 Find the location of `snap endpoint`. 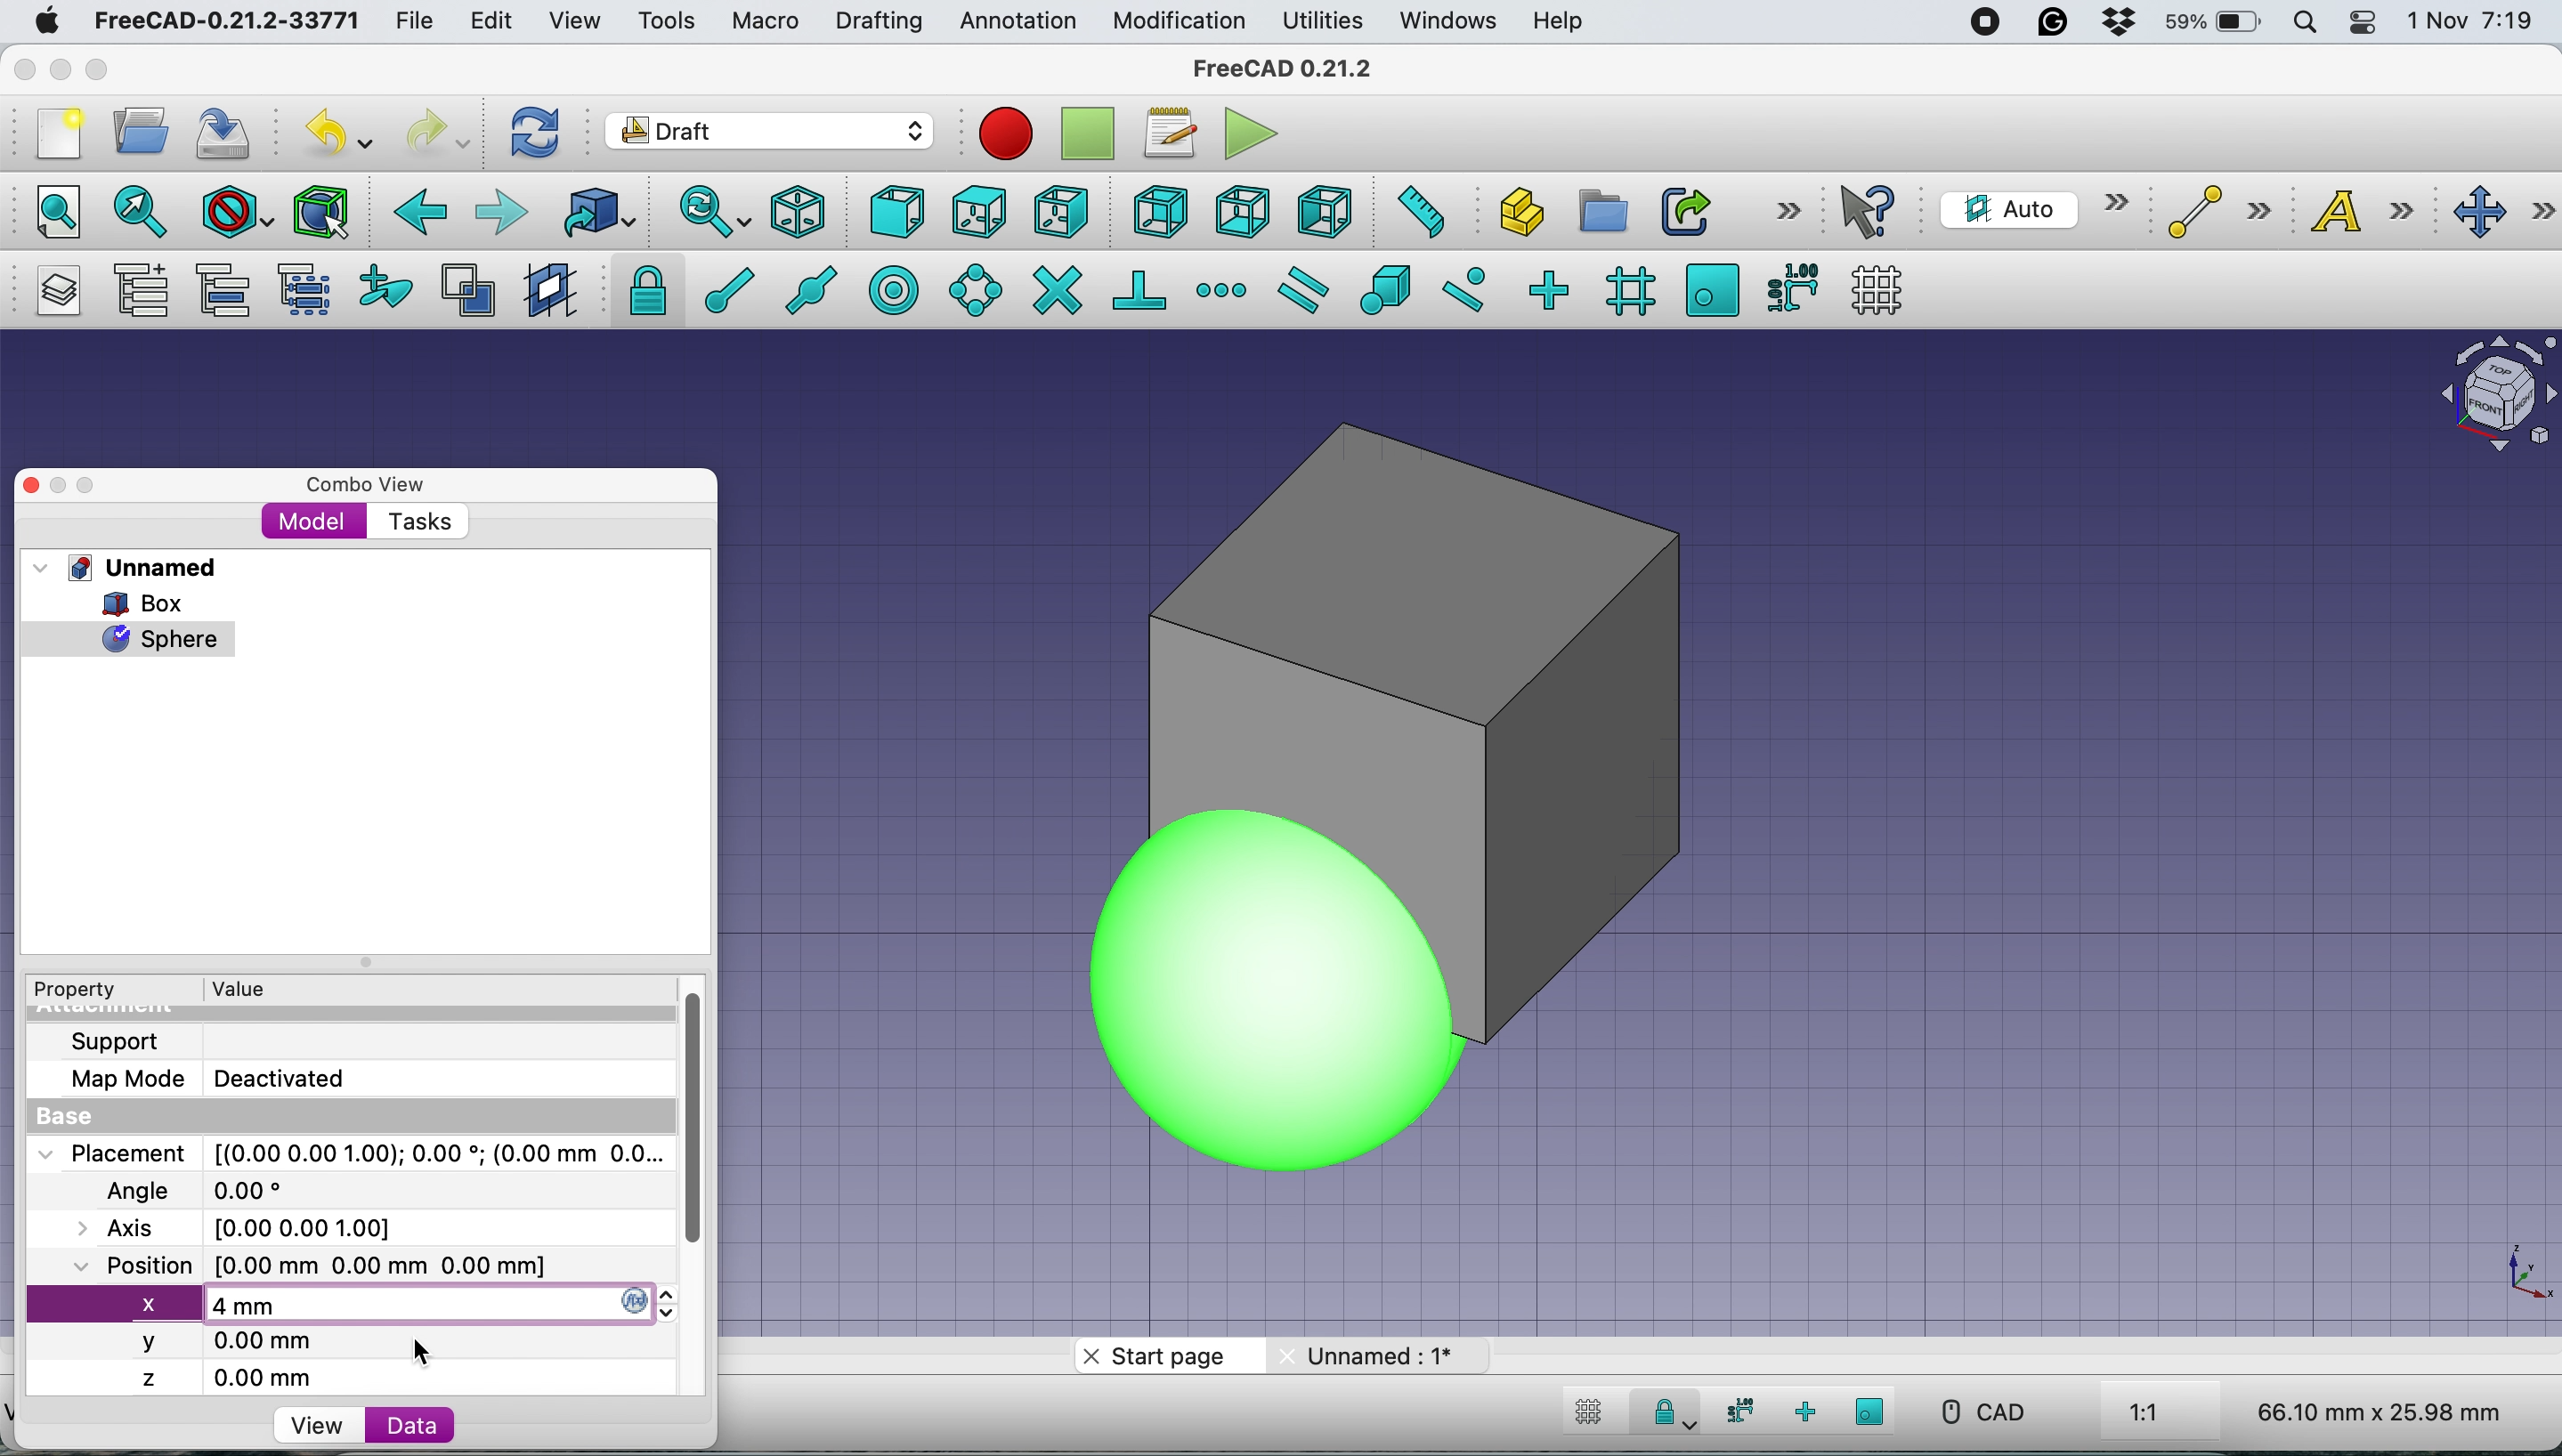

snap endpoint is located at coordinates (721, 297).